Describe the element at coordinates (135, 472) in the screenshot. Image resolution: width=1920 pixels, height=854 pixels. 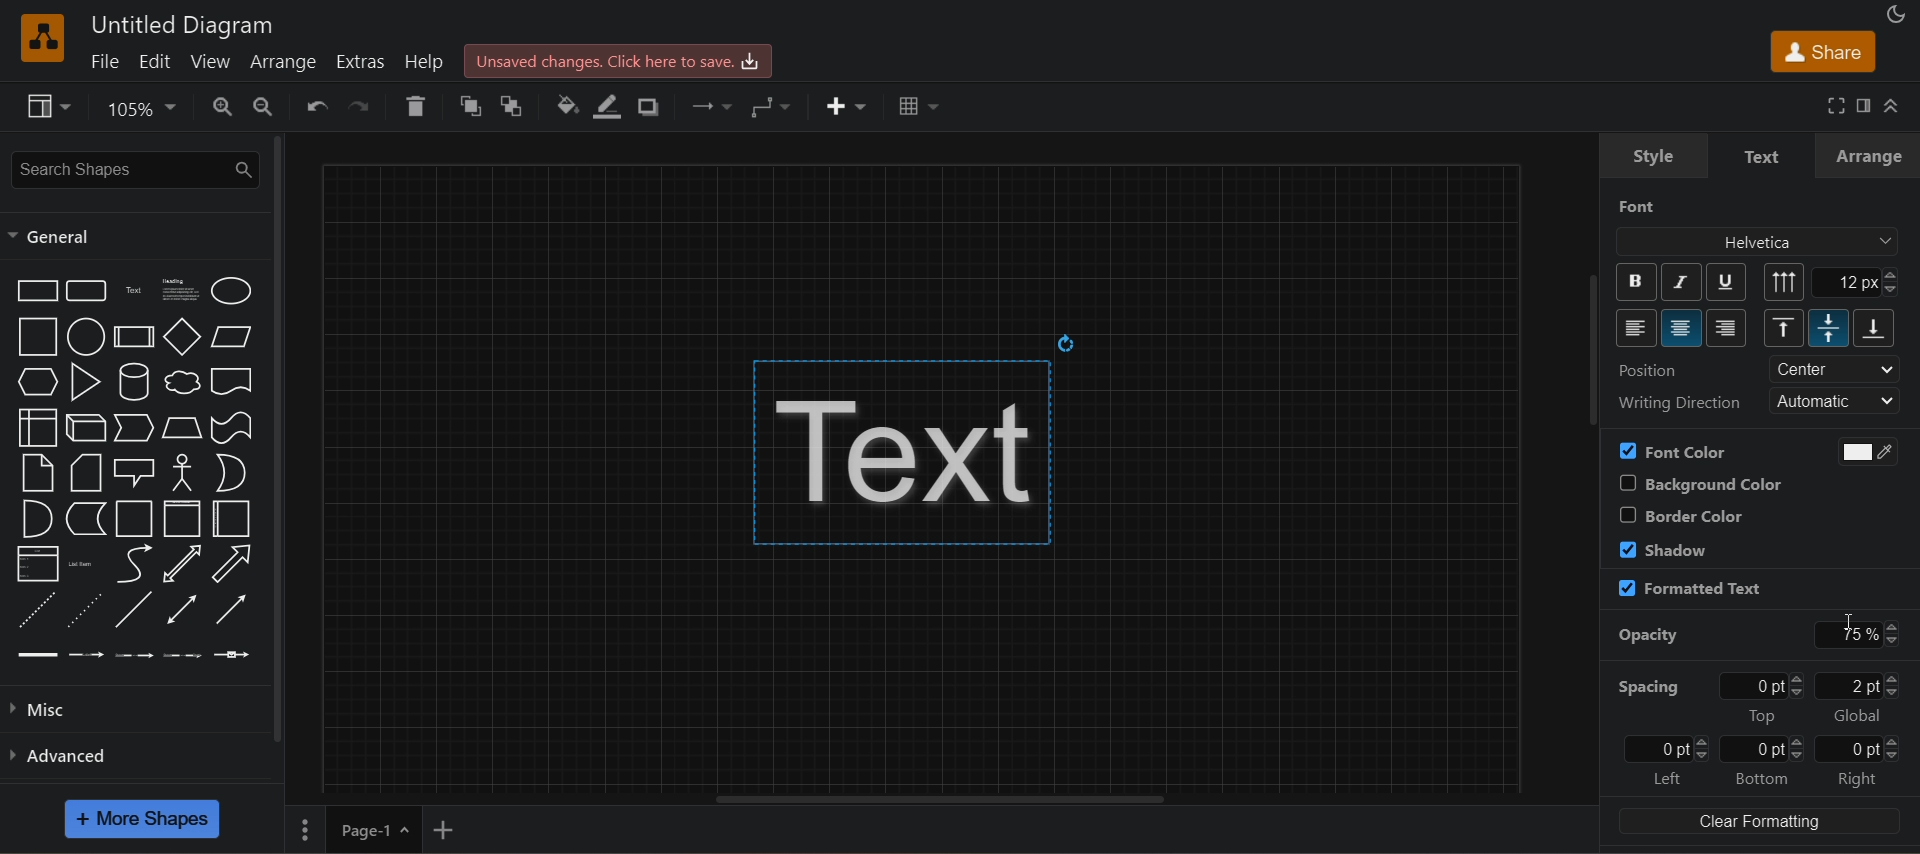
I see `callout` at that location.